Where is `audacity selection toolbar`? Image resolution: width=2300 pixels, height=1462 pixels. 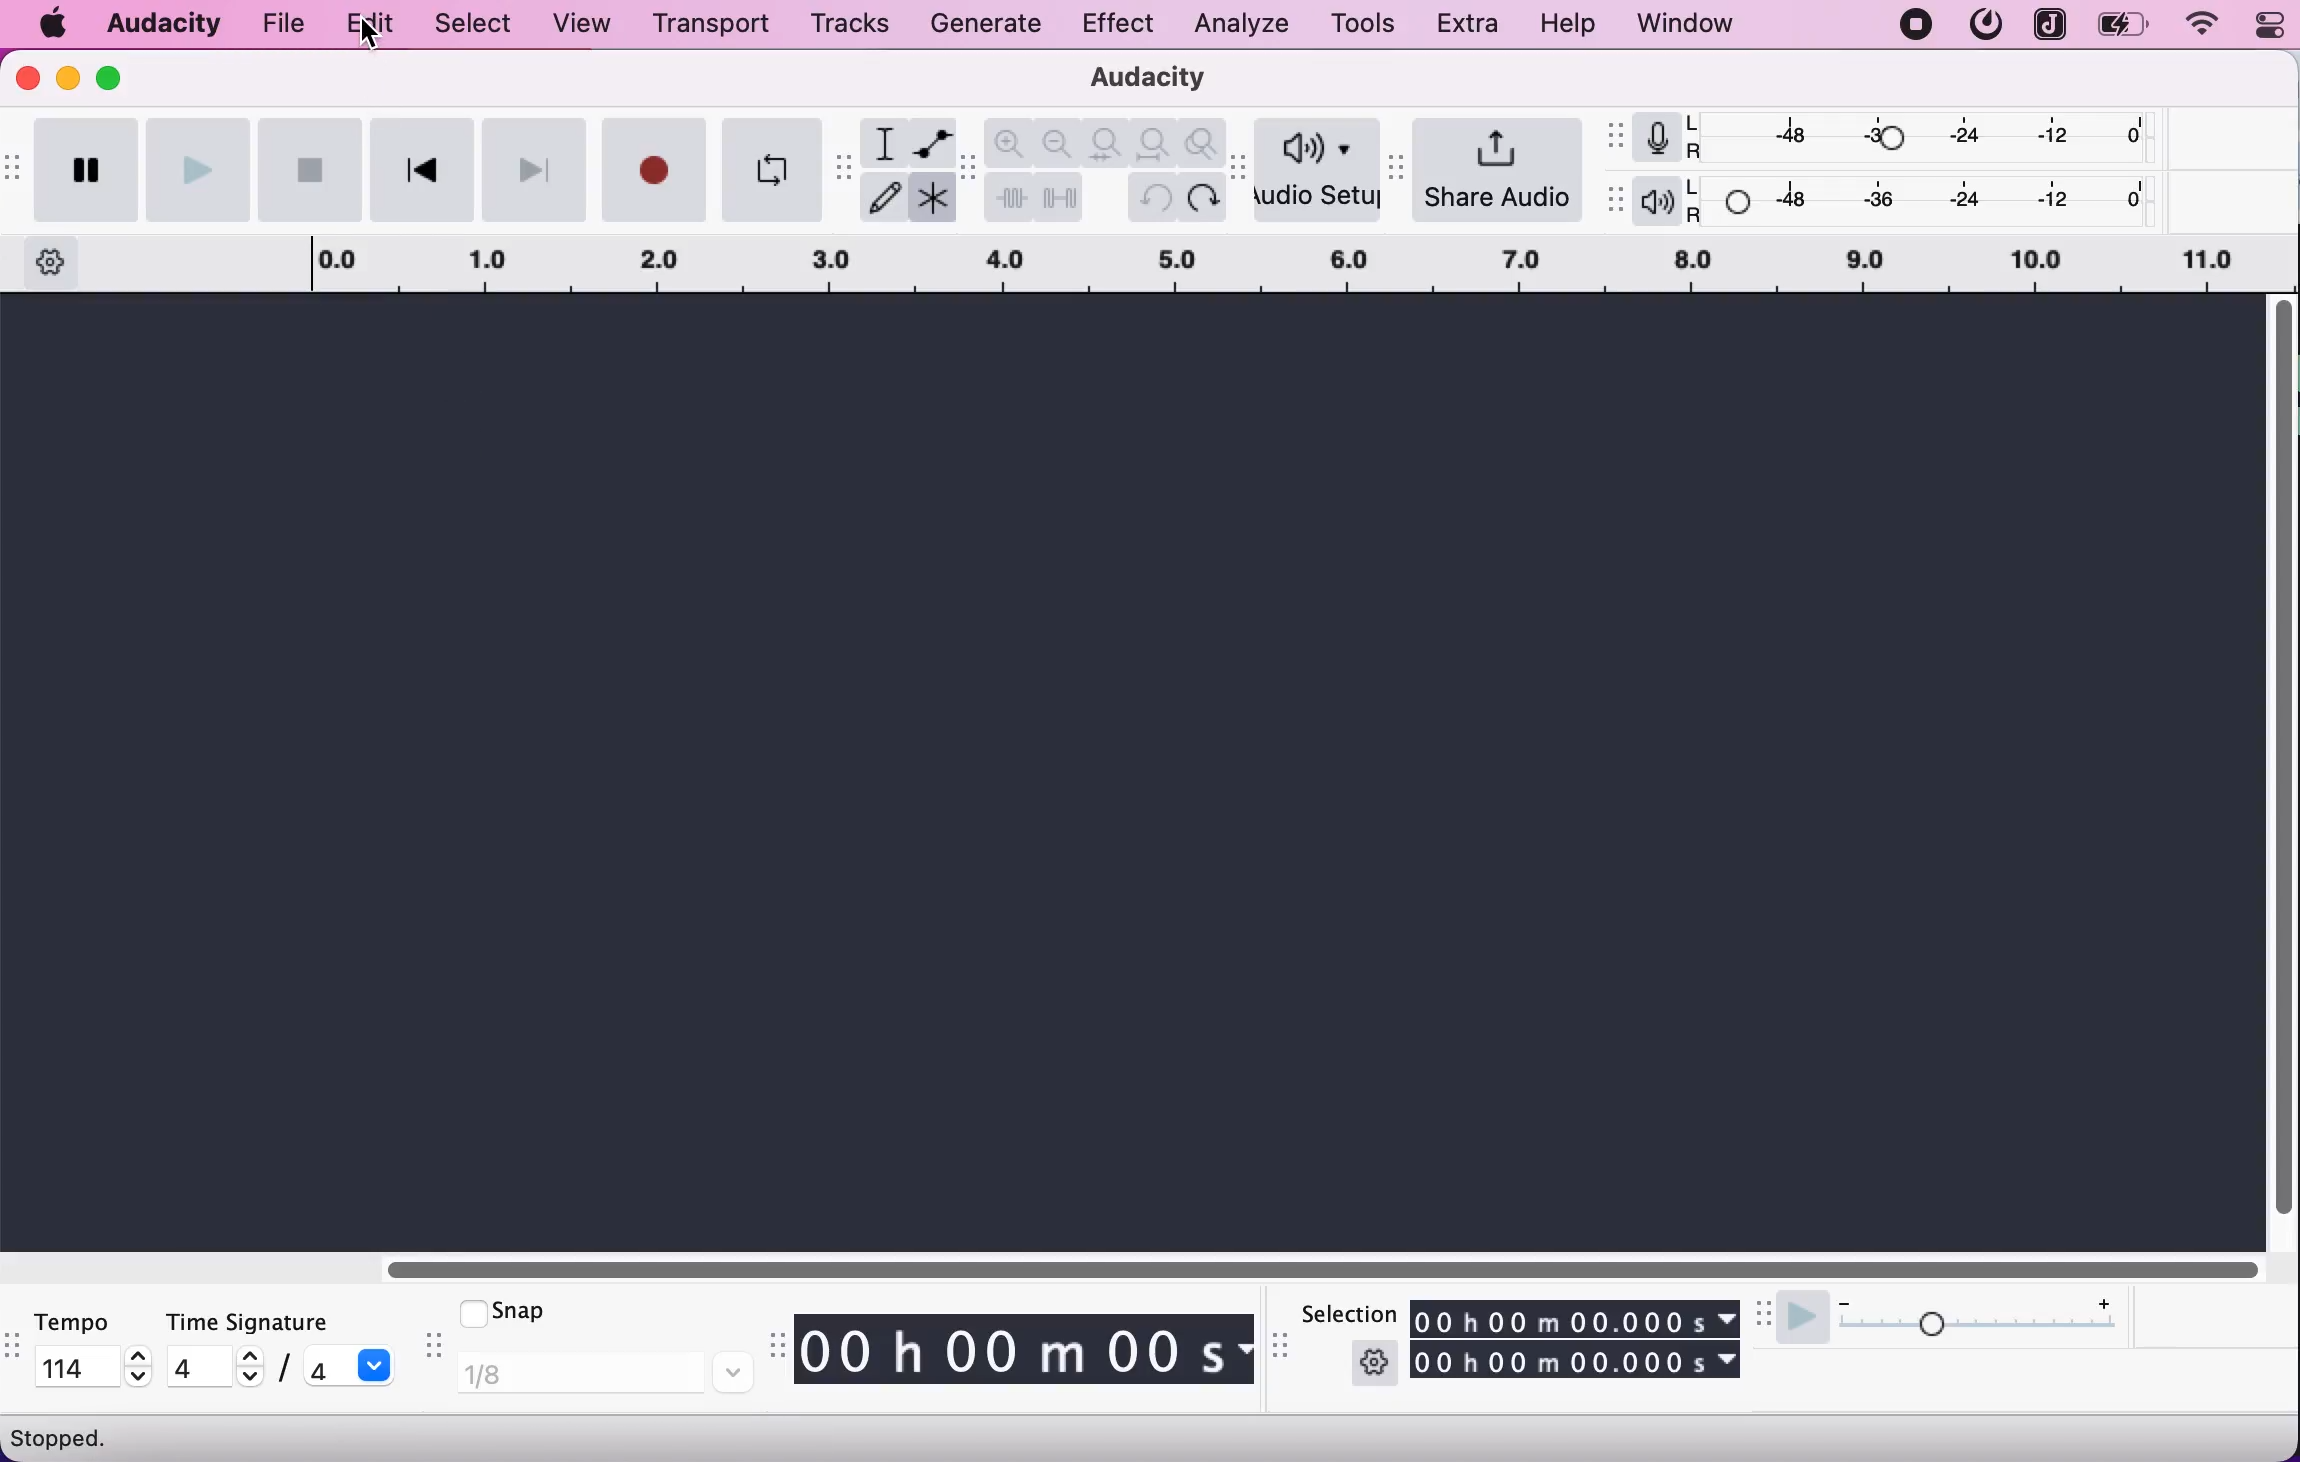
audacity selection toolbar is located at coordinates (1284, 1354).